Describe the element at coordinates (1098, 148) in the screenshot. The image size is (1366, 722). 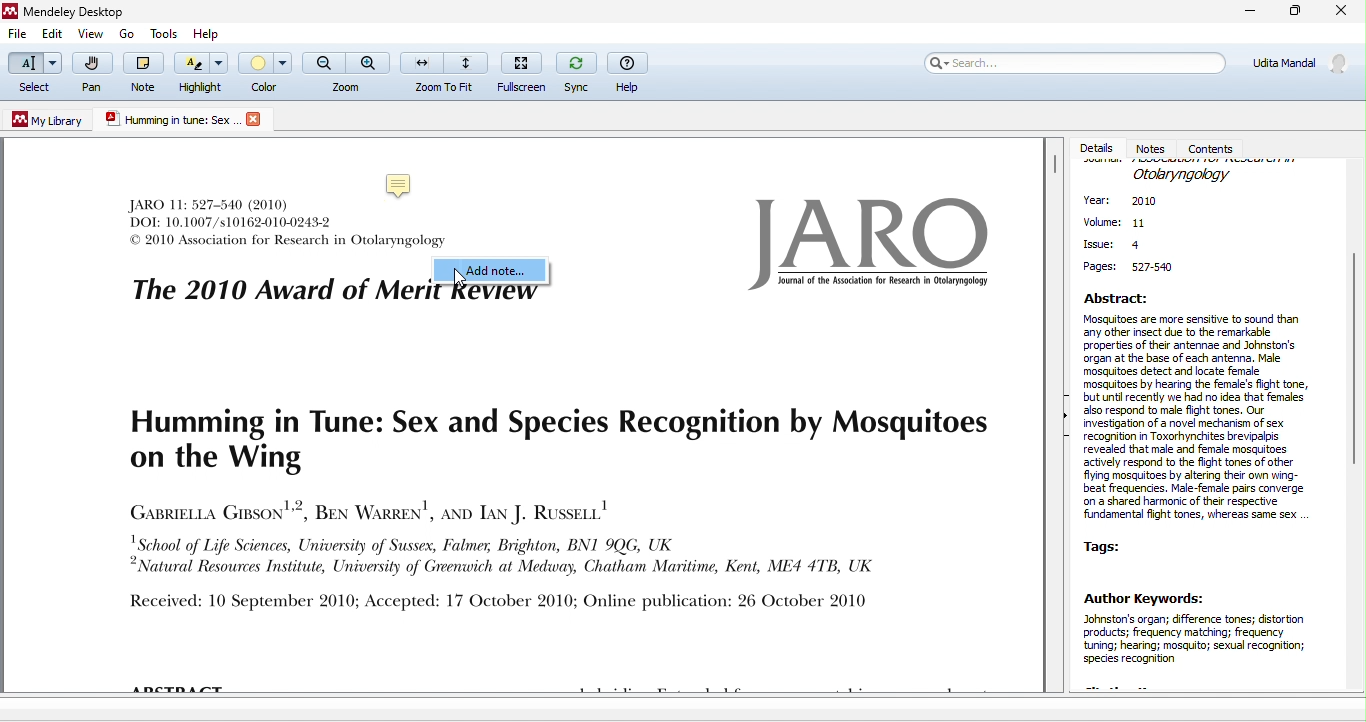
I see `details` at that location.